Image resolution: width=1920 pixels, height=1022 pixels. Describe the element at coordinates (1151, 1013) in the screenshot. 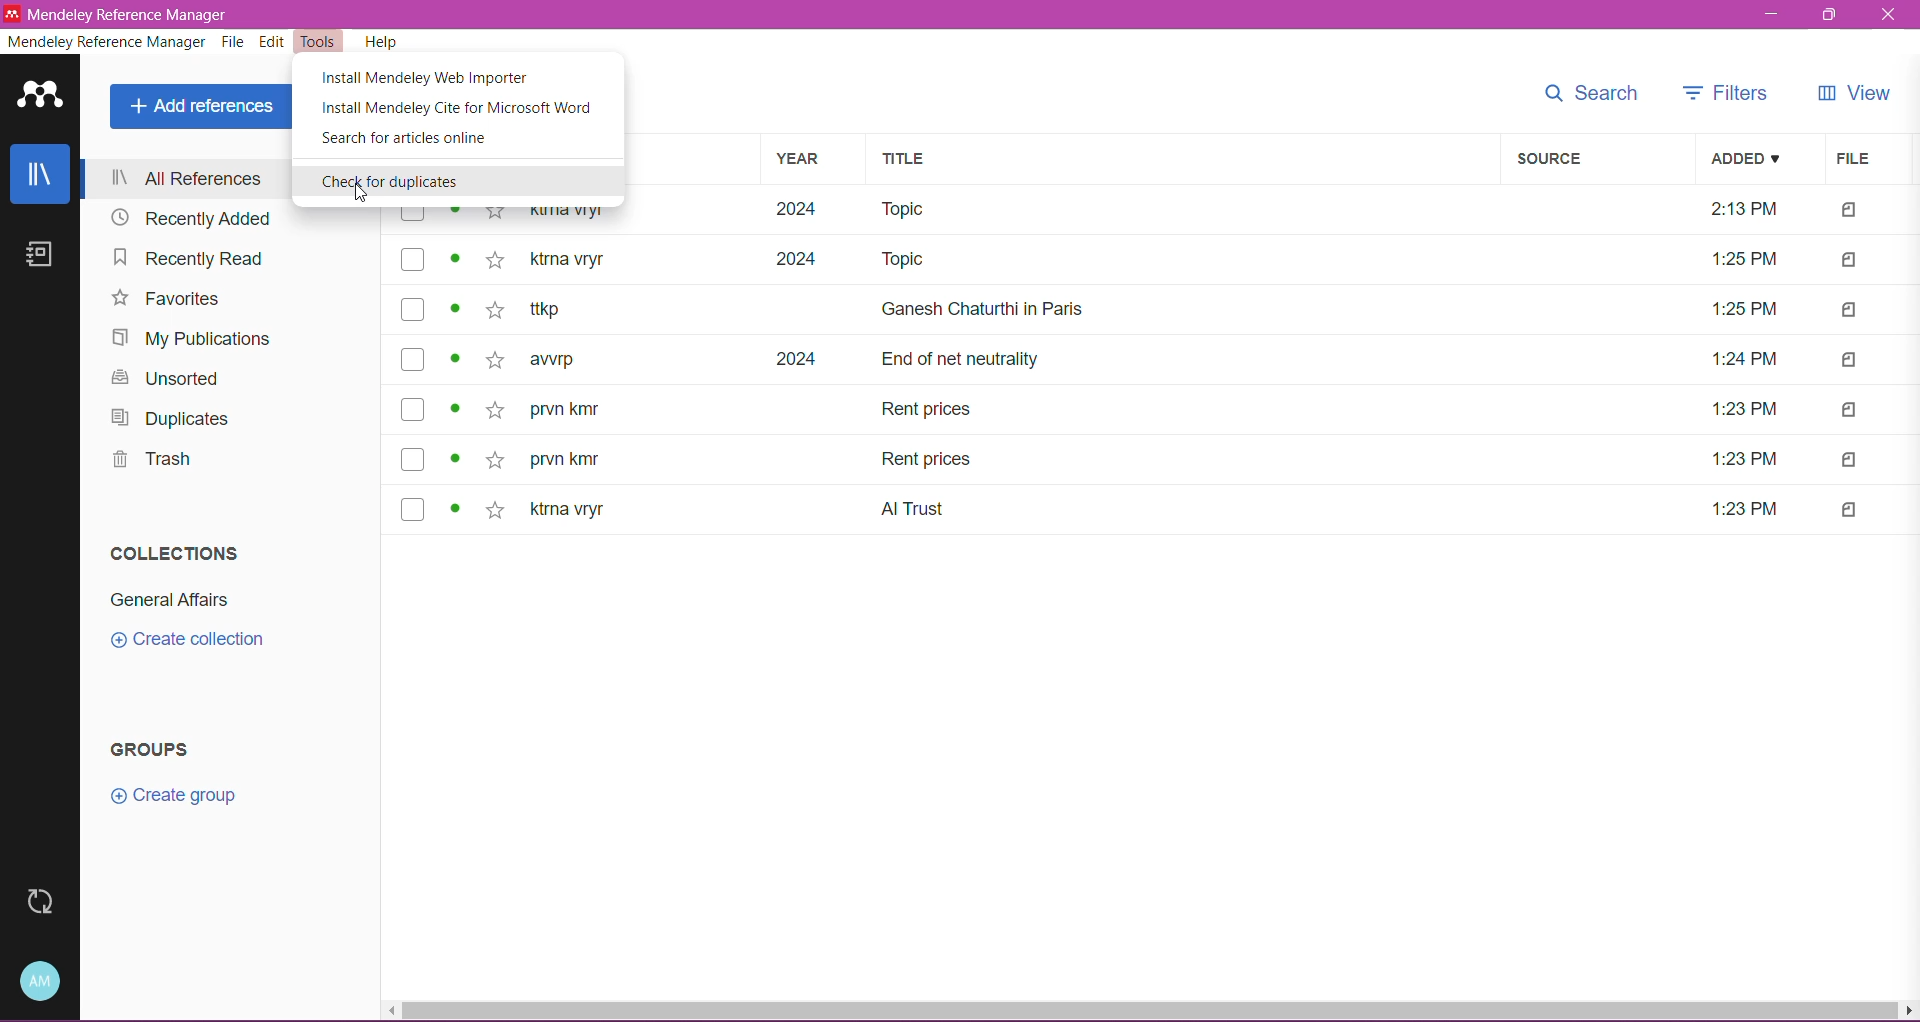

I see `Horizontal Scroll Bar` at that location.